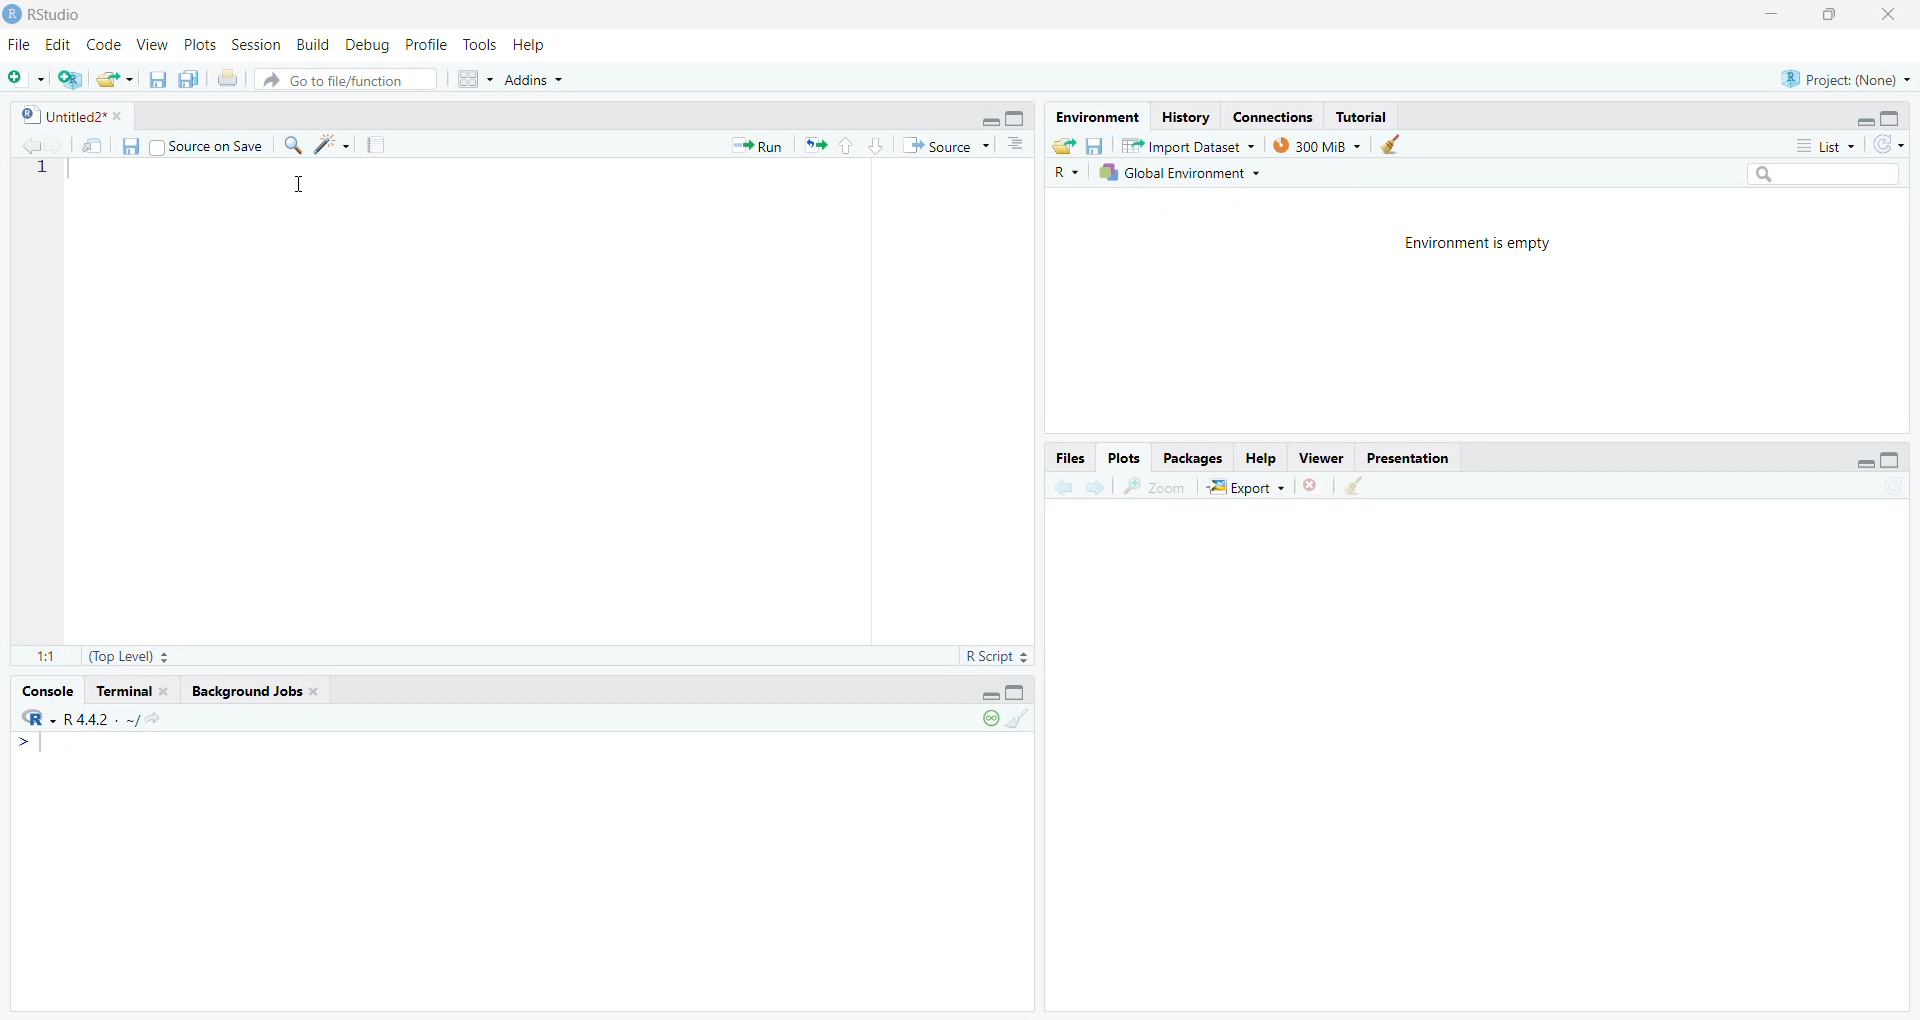  I want to click on  Viewer, so click(1323, 458).